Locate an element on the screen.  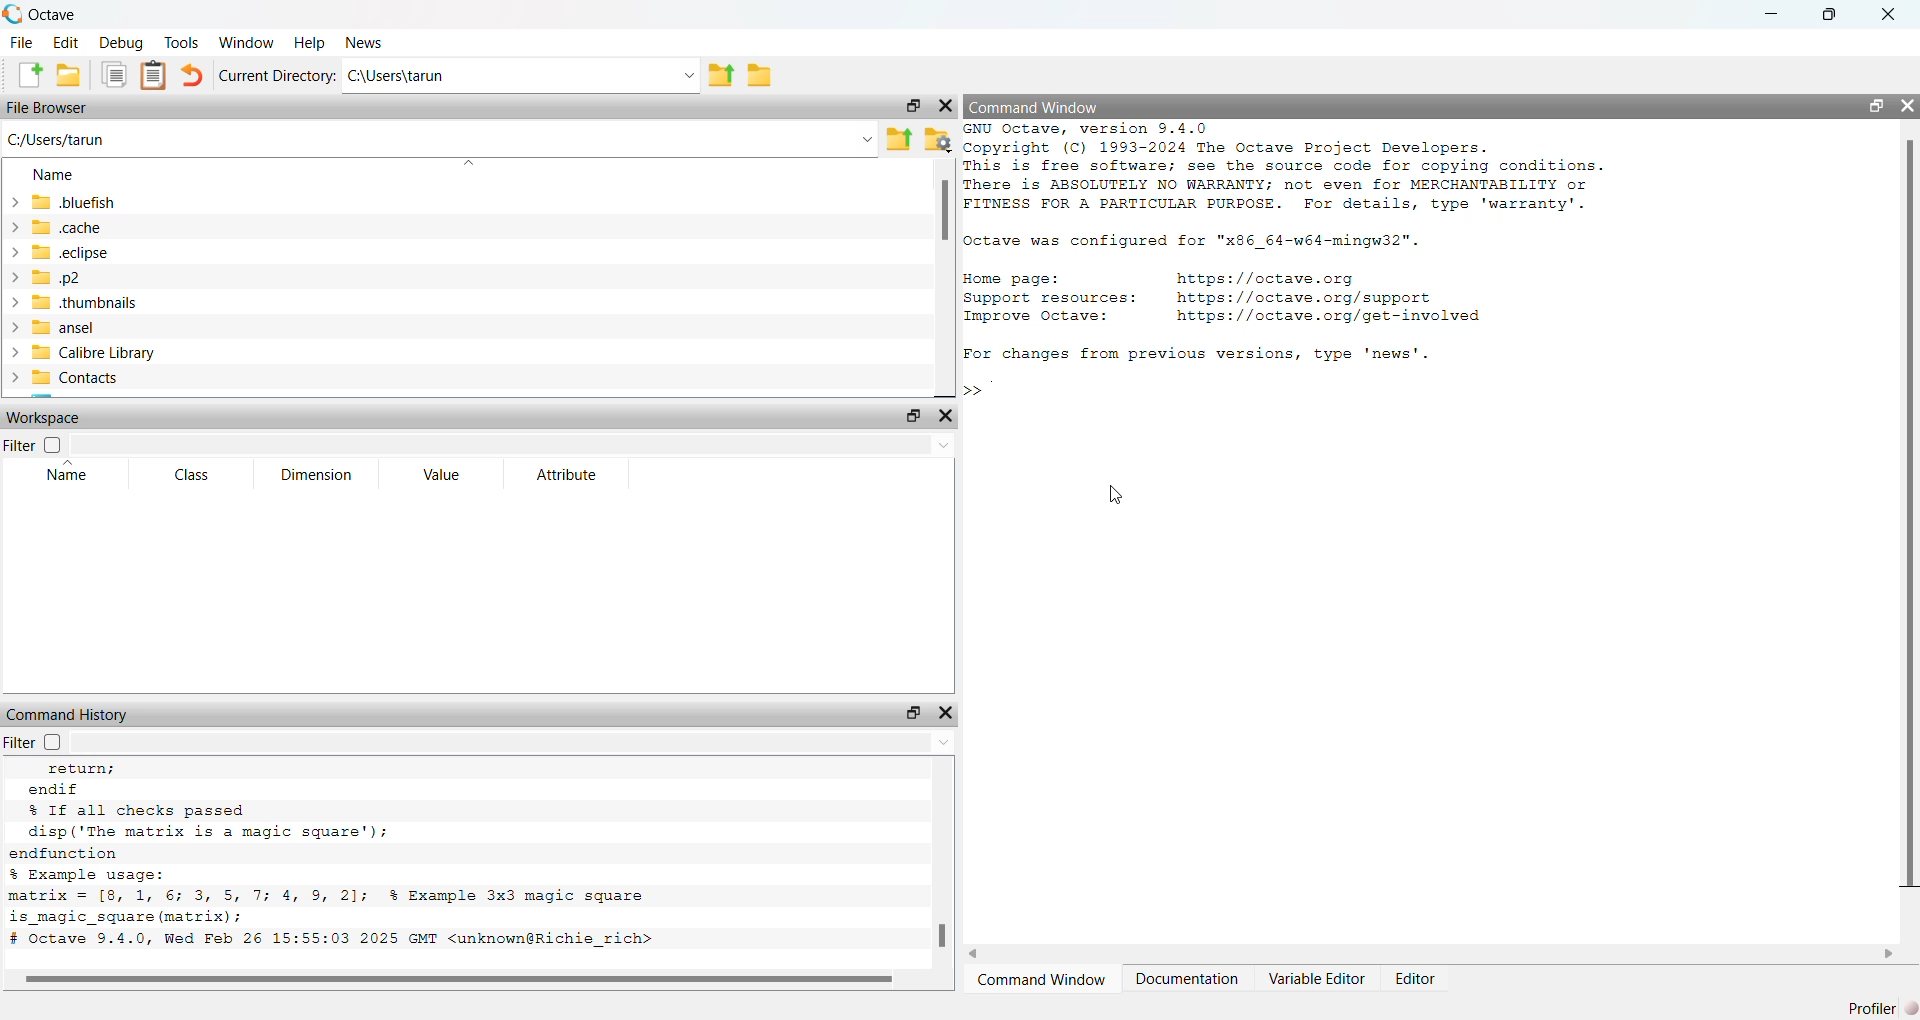
Previous Folder is located at coordinates (896, 141).